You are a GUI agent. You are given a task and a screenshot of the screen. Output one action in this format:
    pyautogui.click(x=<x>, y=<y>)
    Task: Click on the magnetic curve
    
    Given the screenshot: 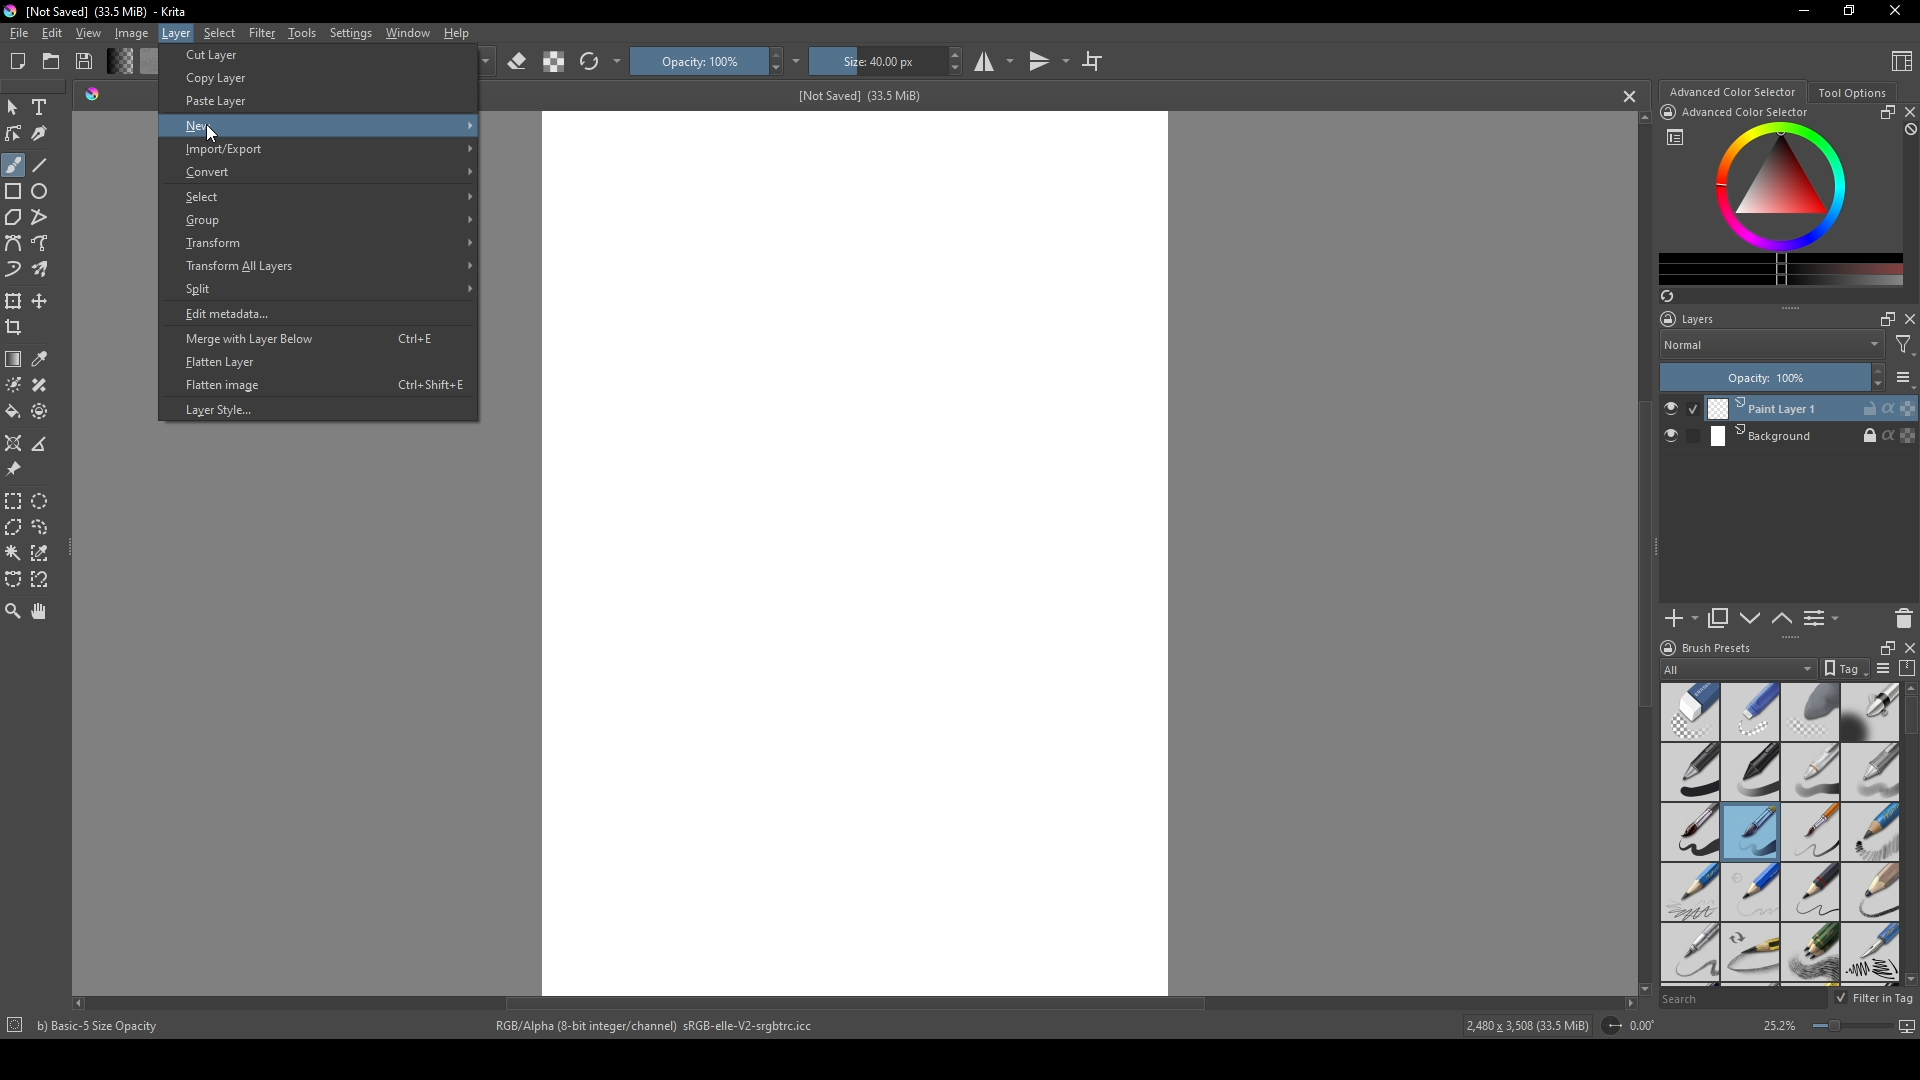 What is the action you would take?
    pyautogui.click(x=42, y=581)
    